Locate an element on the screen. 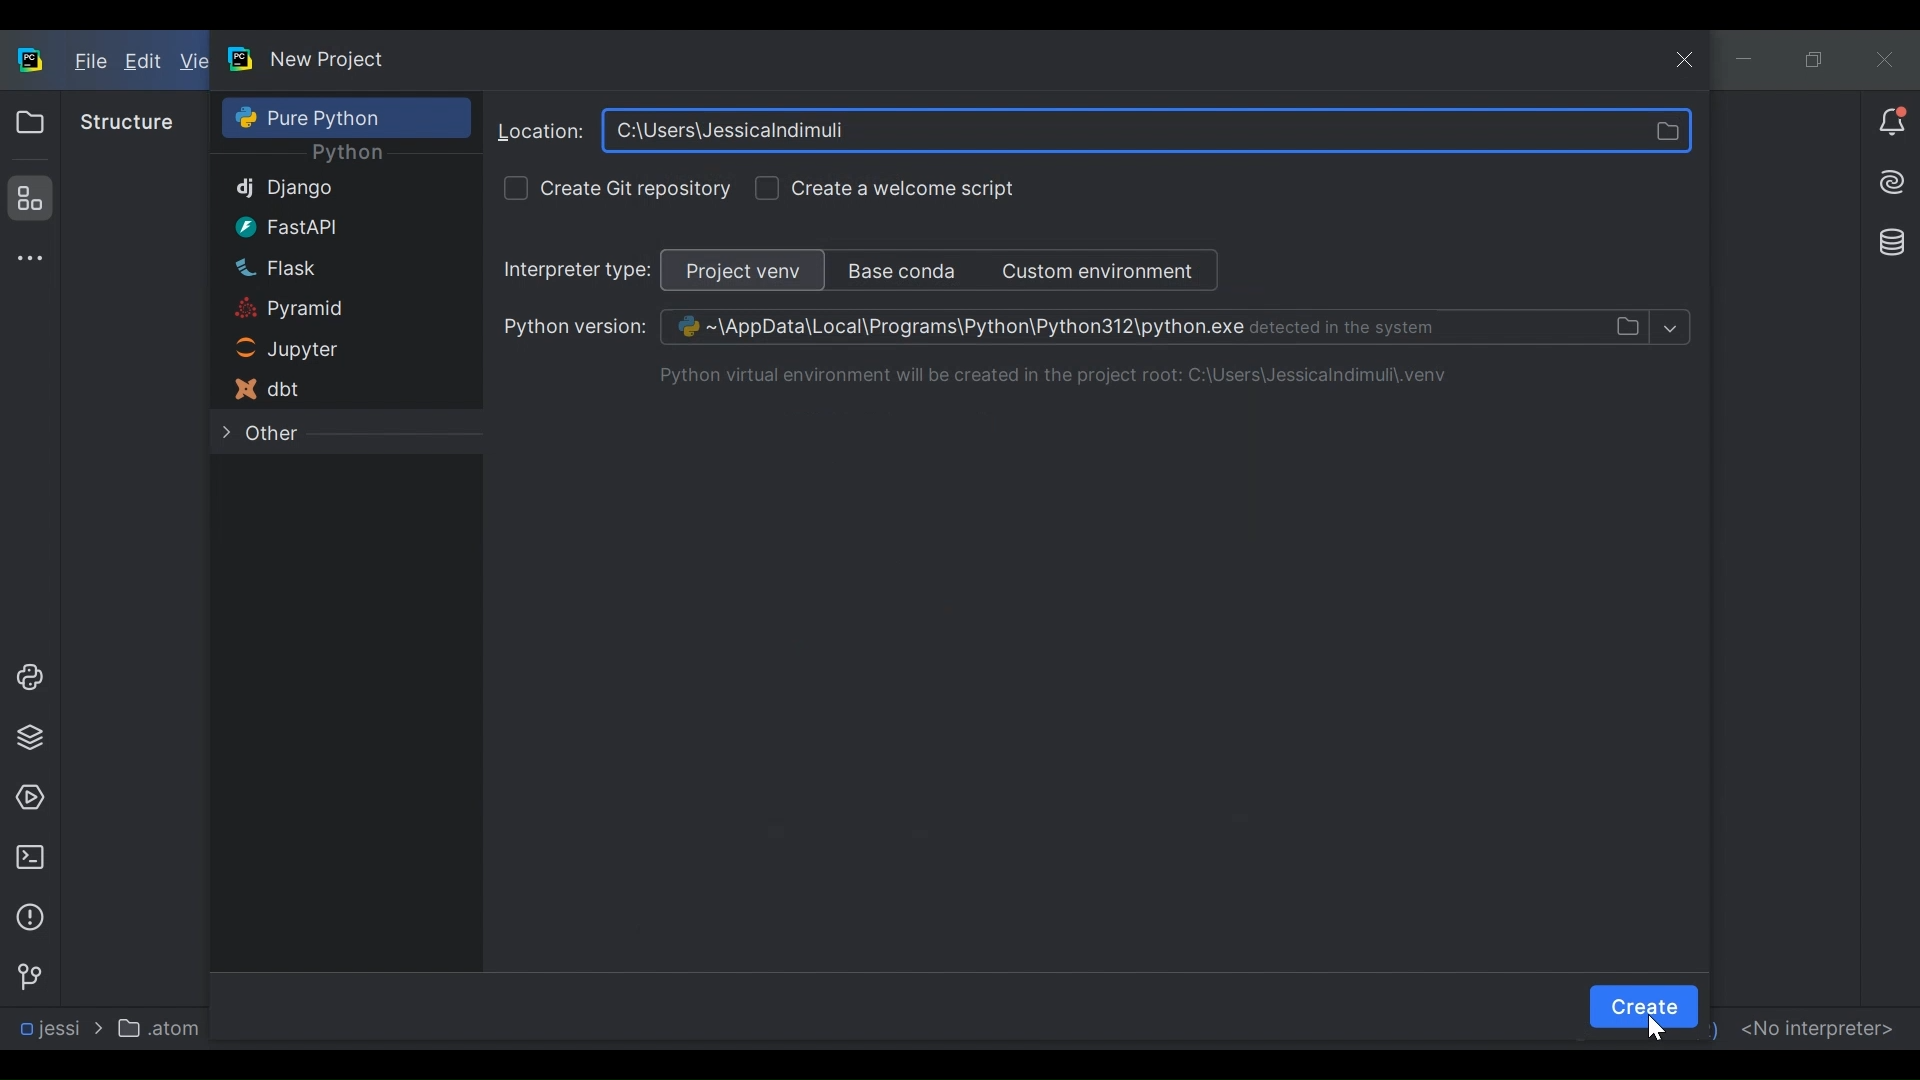 This screenshot has width=1920, height=1080. Close is located at coordinates (1884, 58).